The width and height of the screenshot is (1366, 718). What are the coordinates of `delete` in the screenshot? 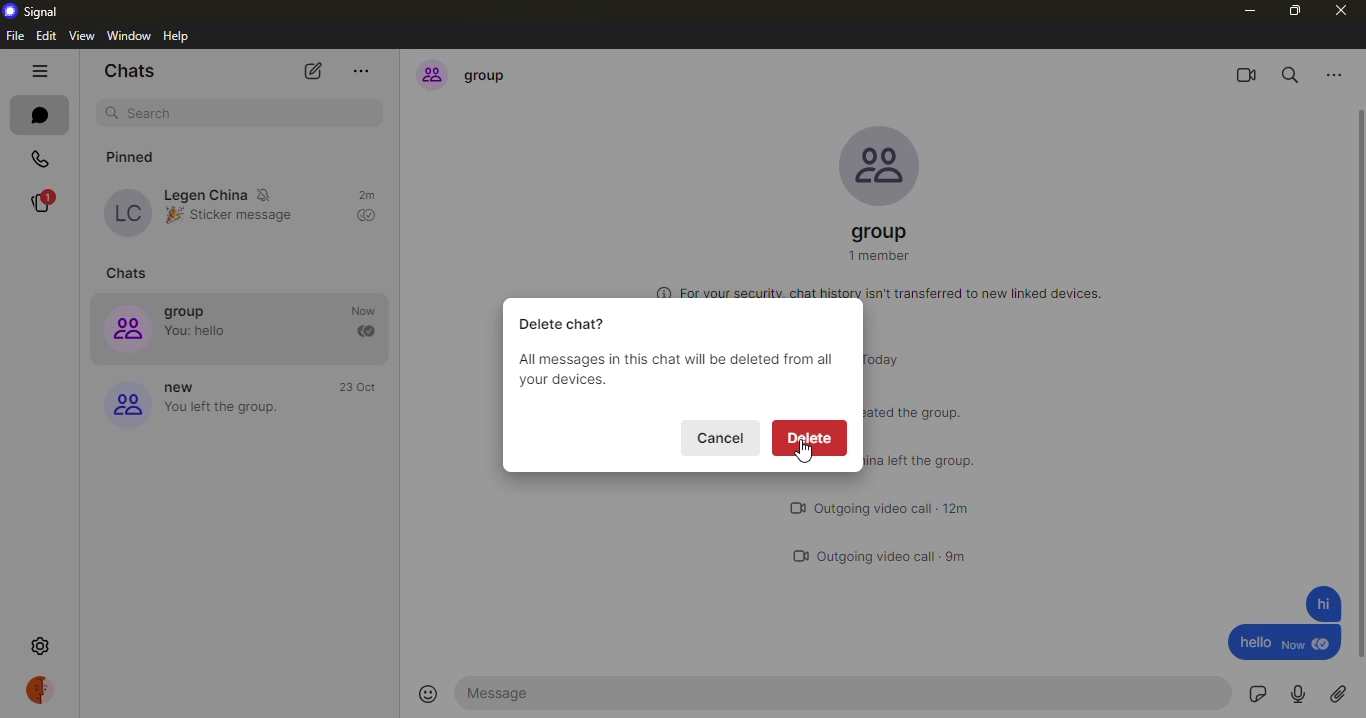 It's located at (810, 438).